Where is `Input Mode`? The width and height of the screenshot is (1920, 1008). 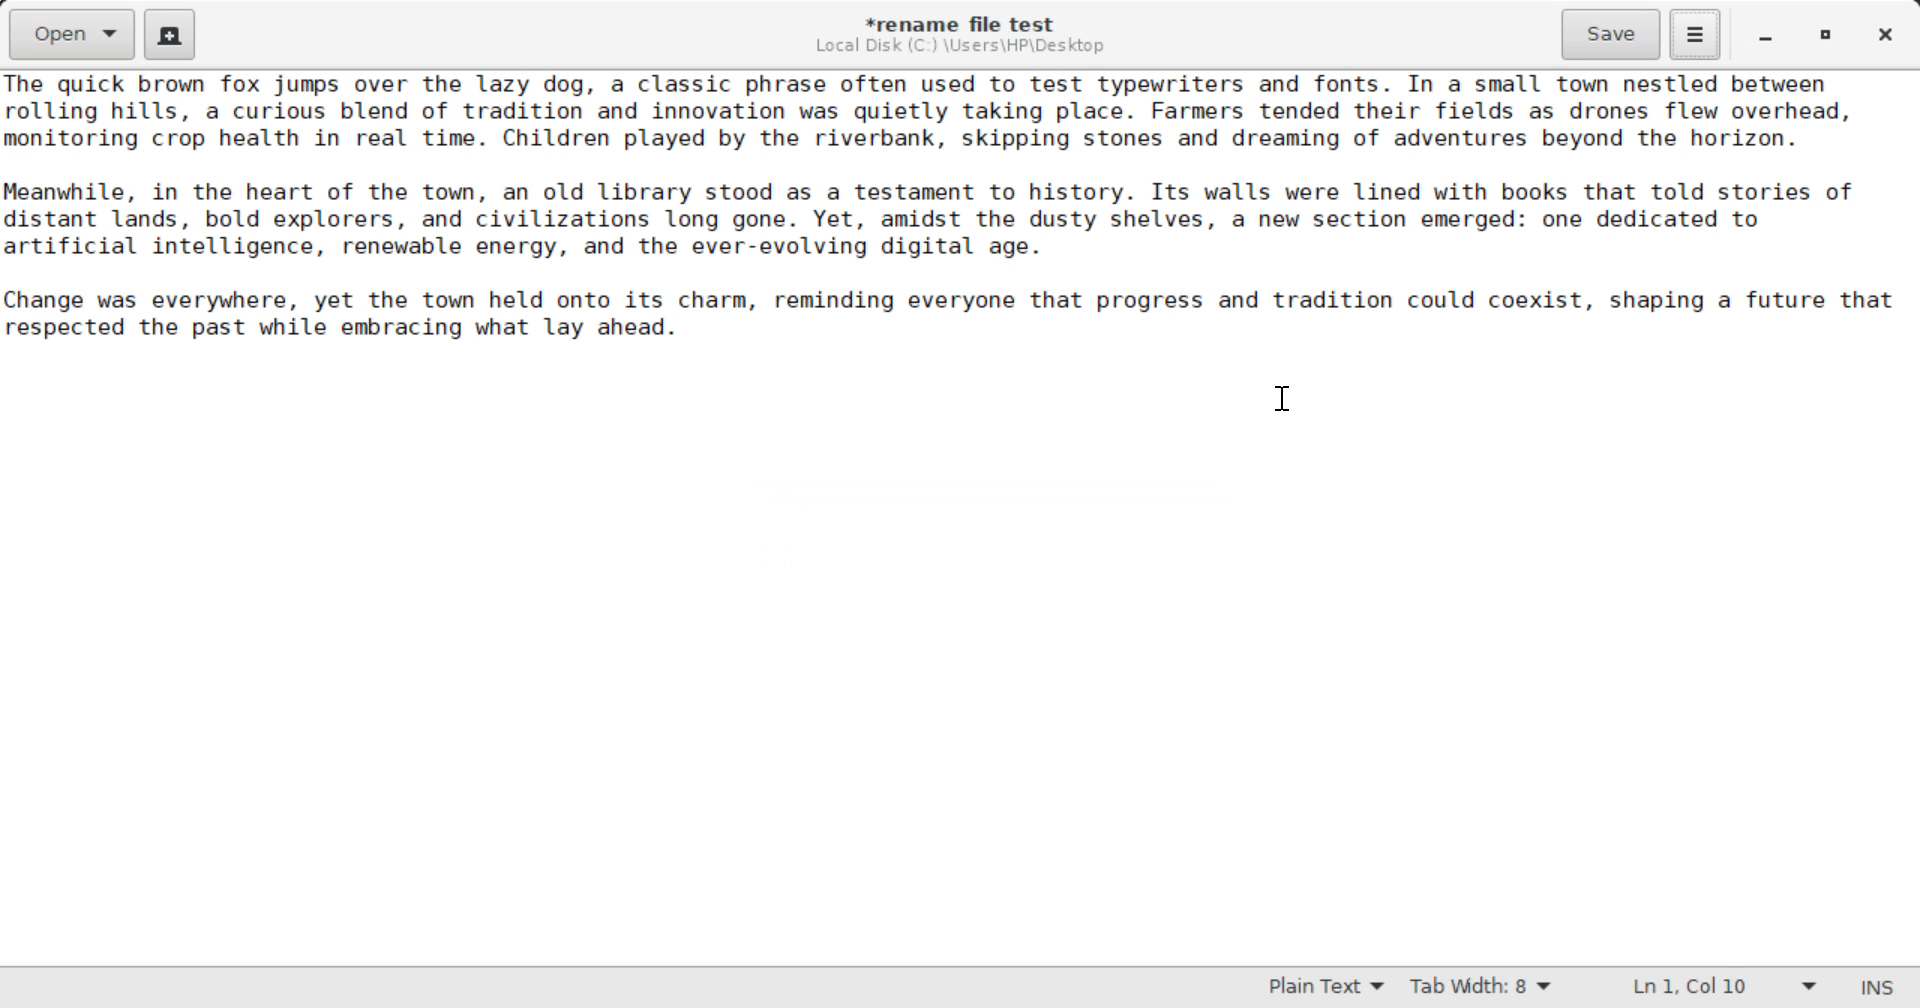
Input Mode is located at coordinates (1882, 985).